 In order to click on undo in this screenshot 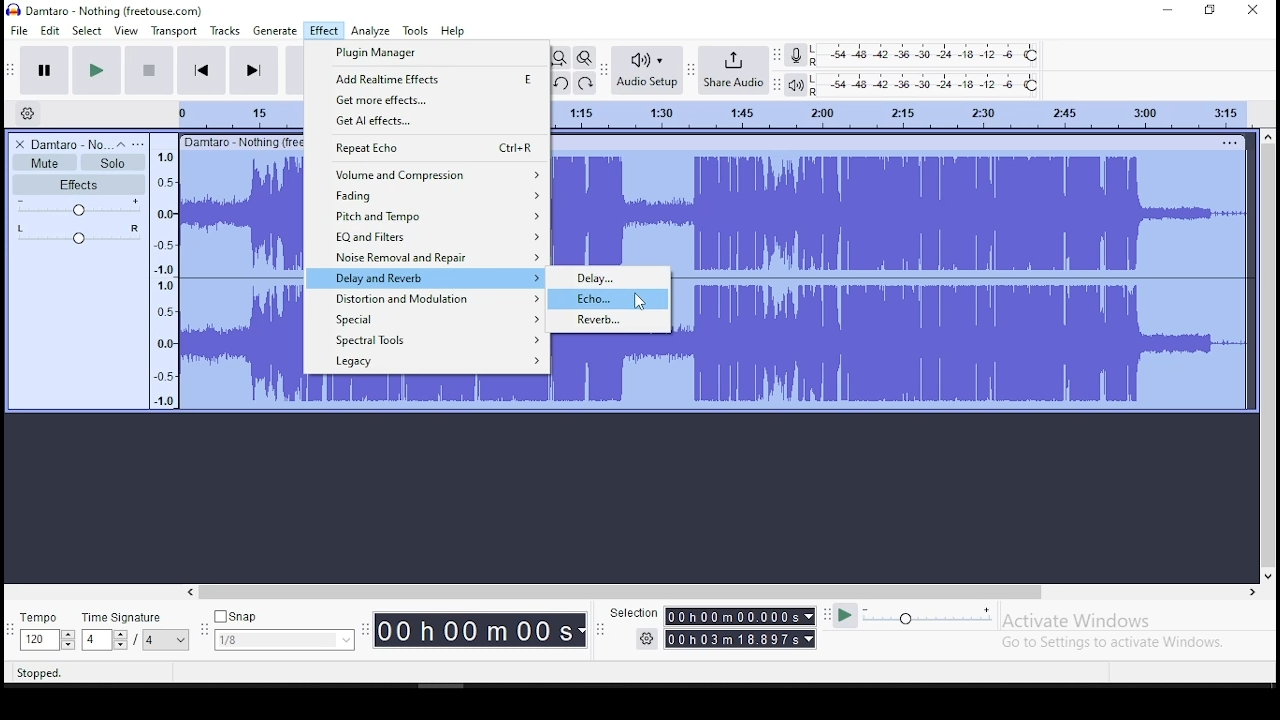, I will do `click(561, 84)`.